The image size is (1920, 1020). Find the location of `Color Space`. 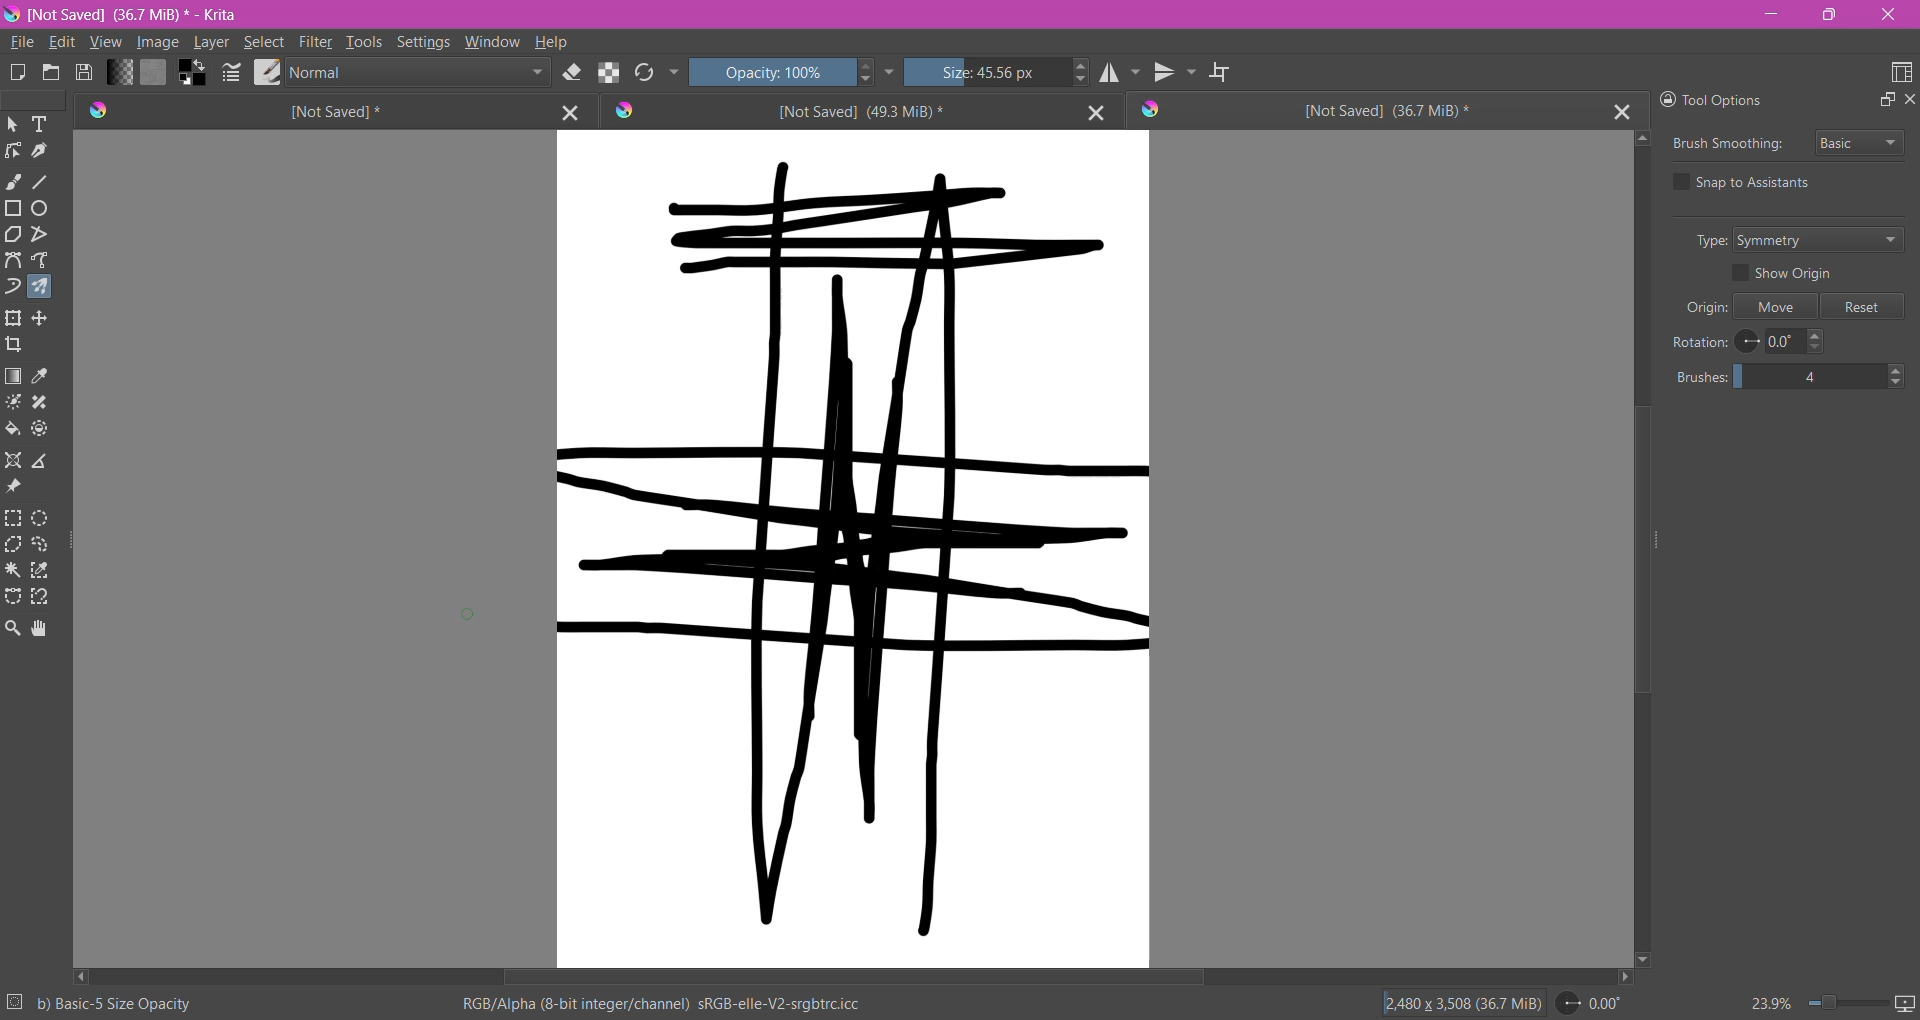

Color Space is located at coordinates (662, 1004).